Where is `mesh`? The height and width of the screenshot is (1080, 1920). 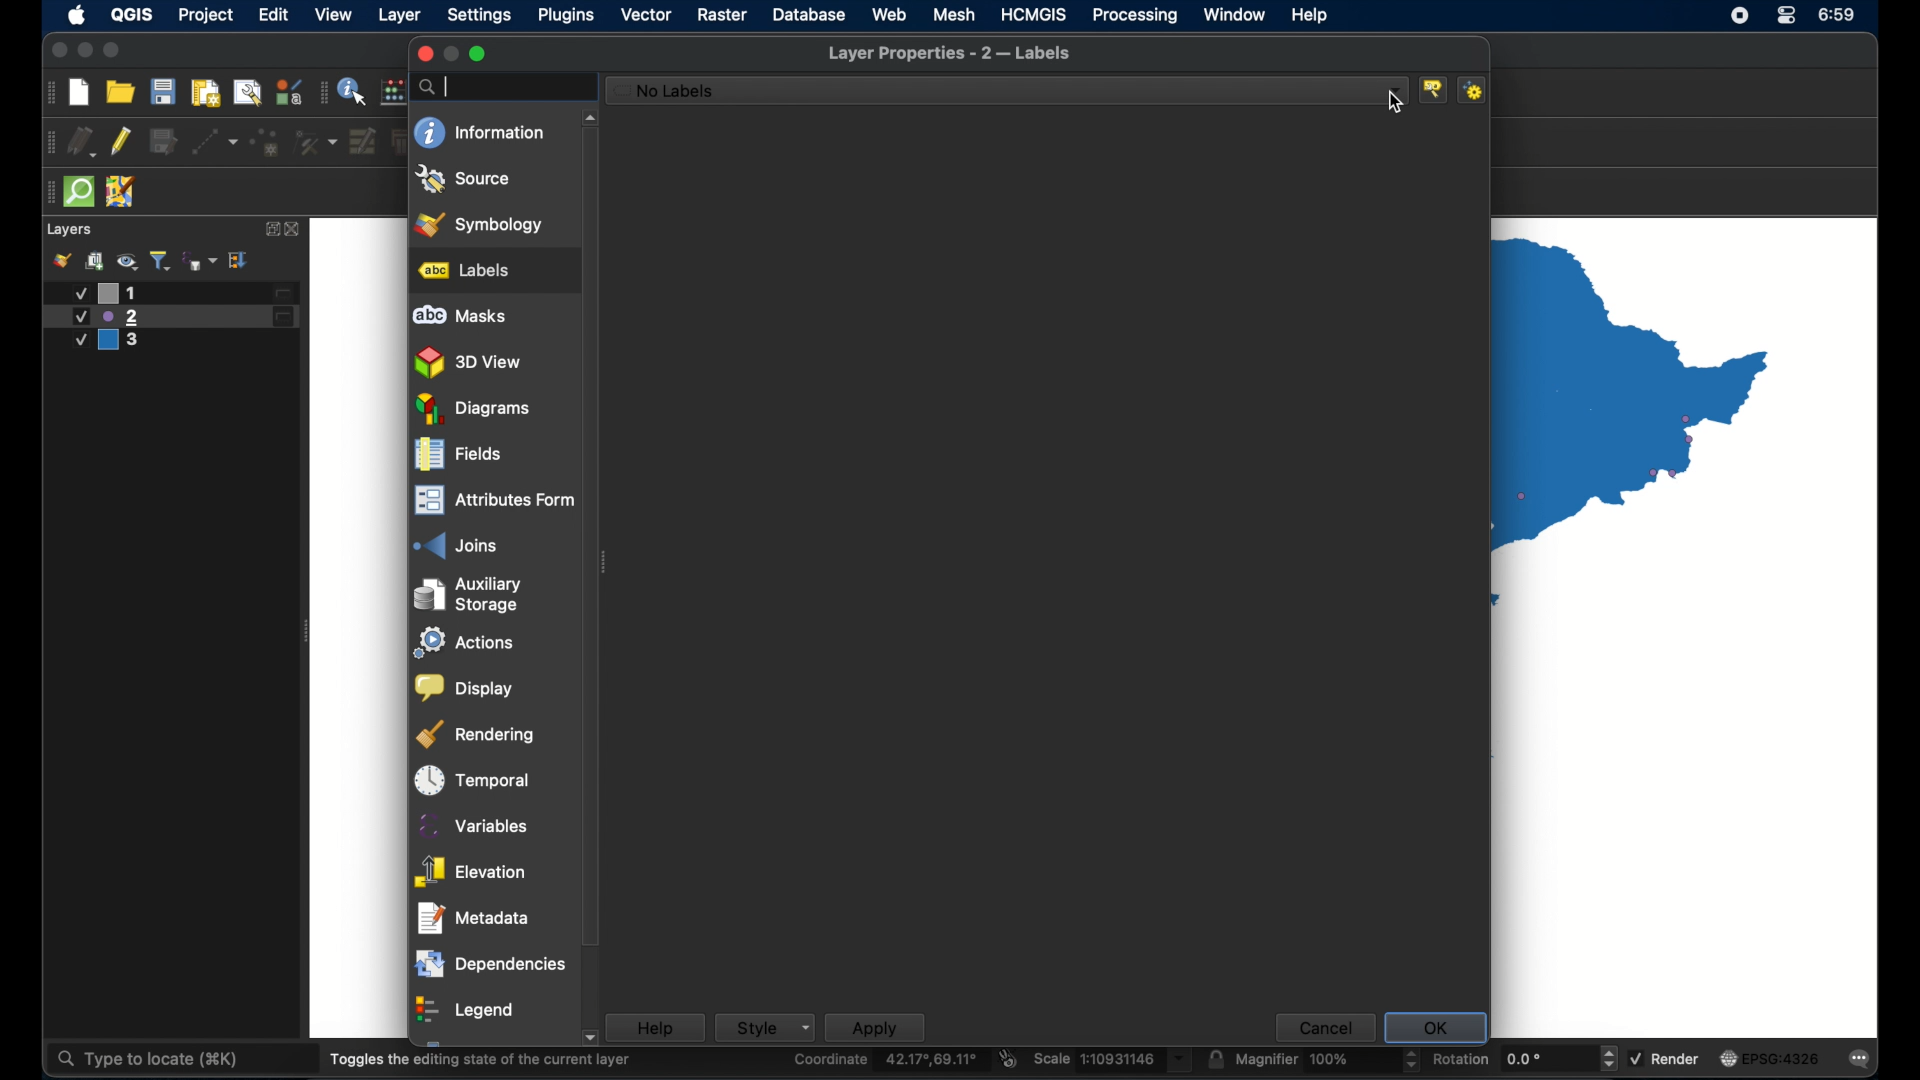
mesh is located at coordinates (954, 14).